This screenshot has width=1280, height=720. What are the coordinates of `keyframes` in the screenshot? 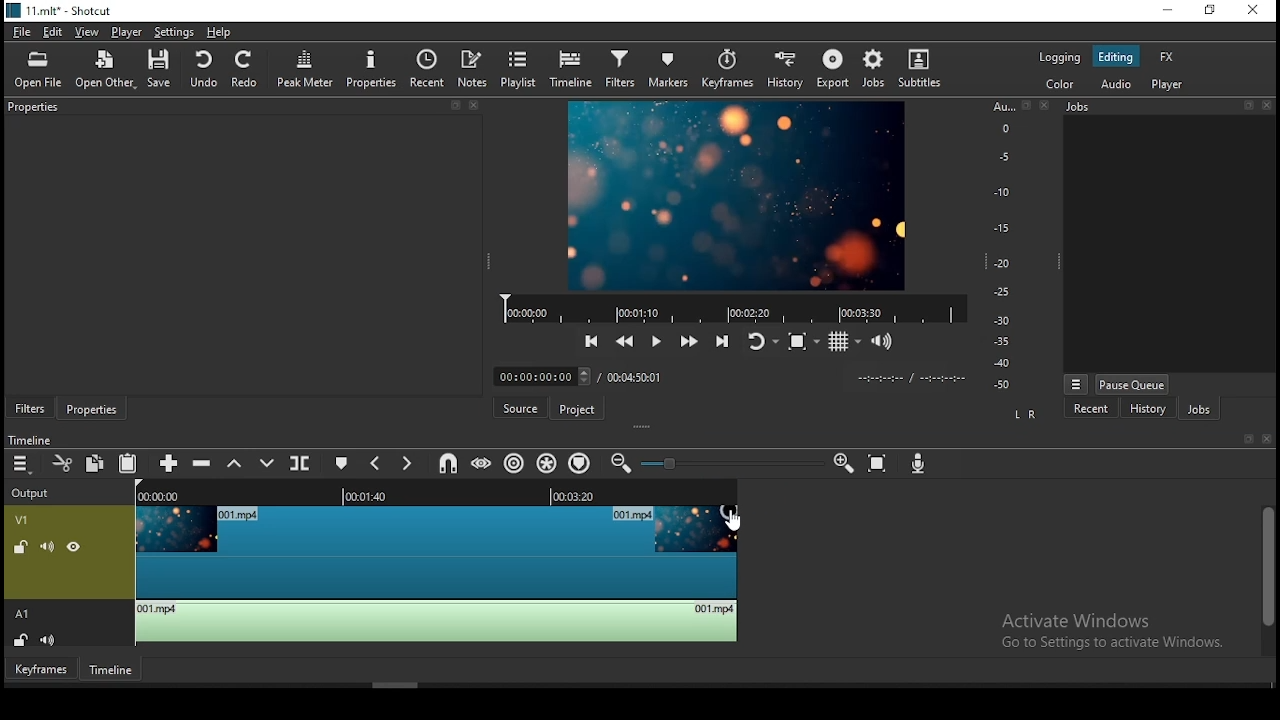 It's located at (727, 65).